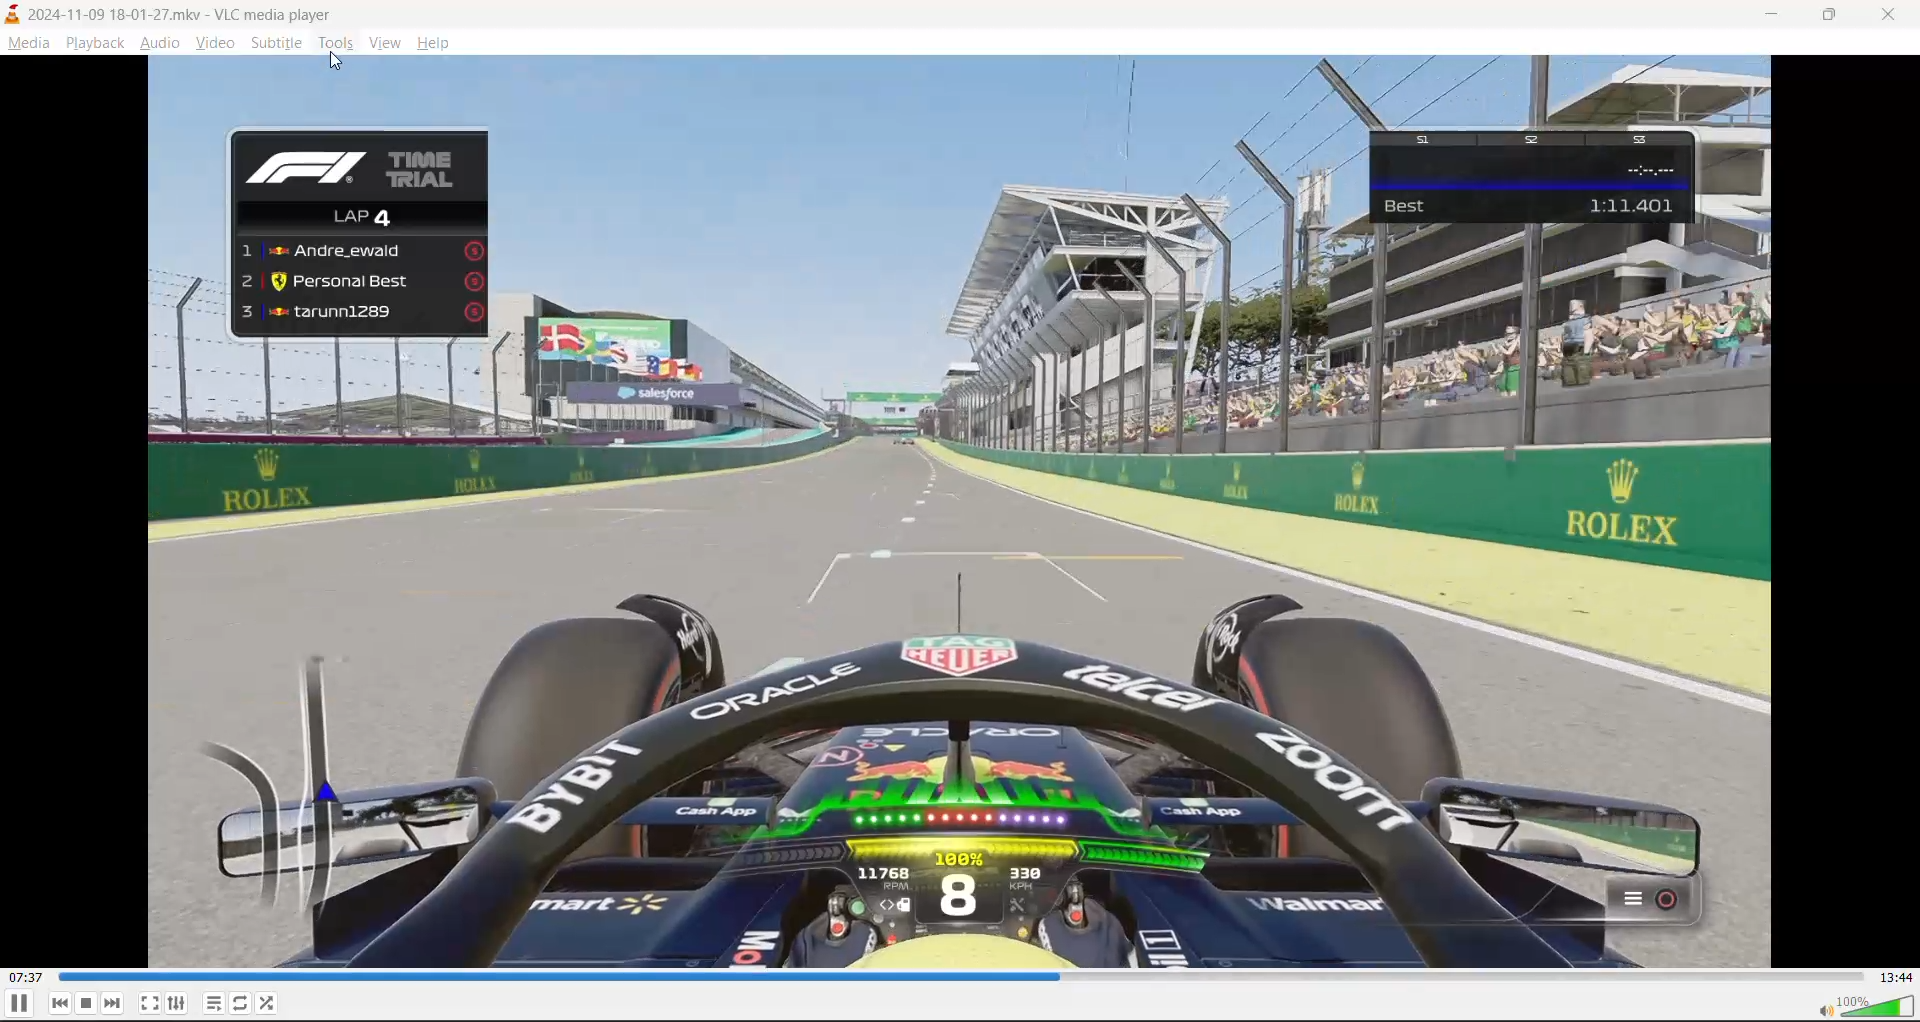 This screenshot has width=1920, height=1022. Describe the element at coordinates (436, 42) in the screenshot. I see `help` at that location.